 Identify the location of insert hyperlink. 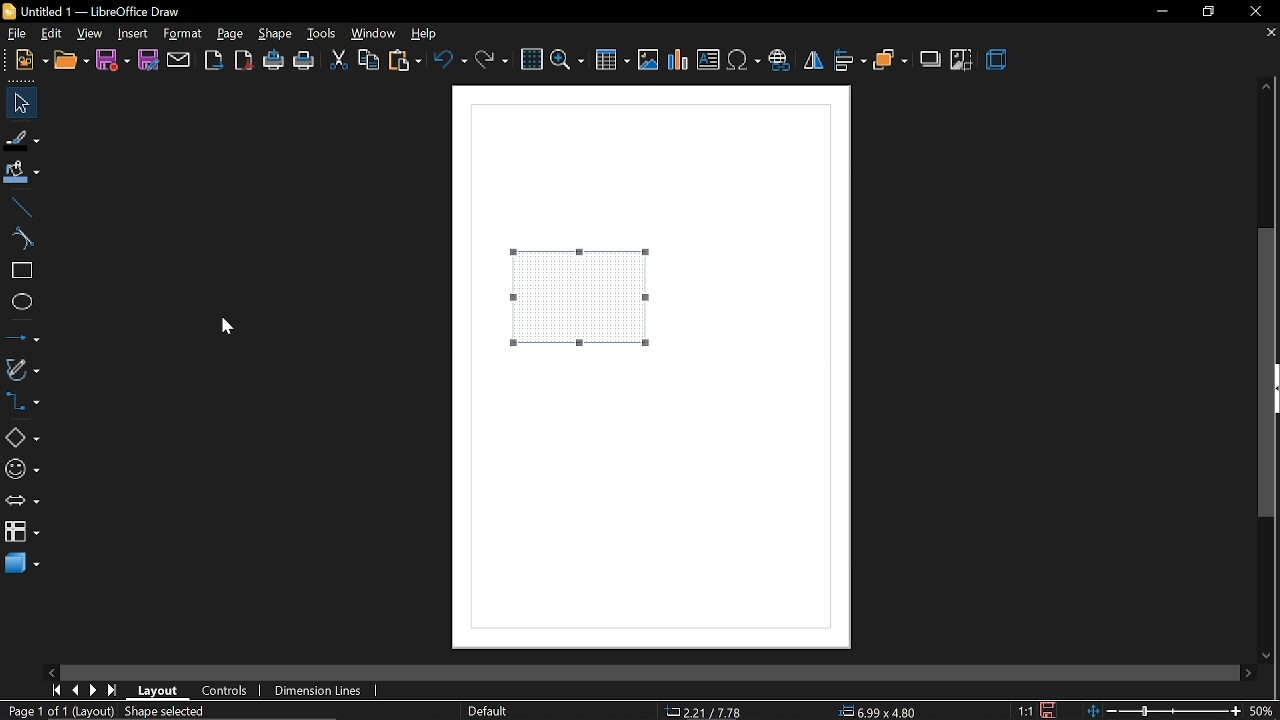
(780, 58).